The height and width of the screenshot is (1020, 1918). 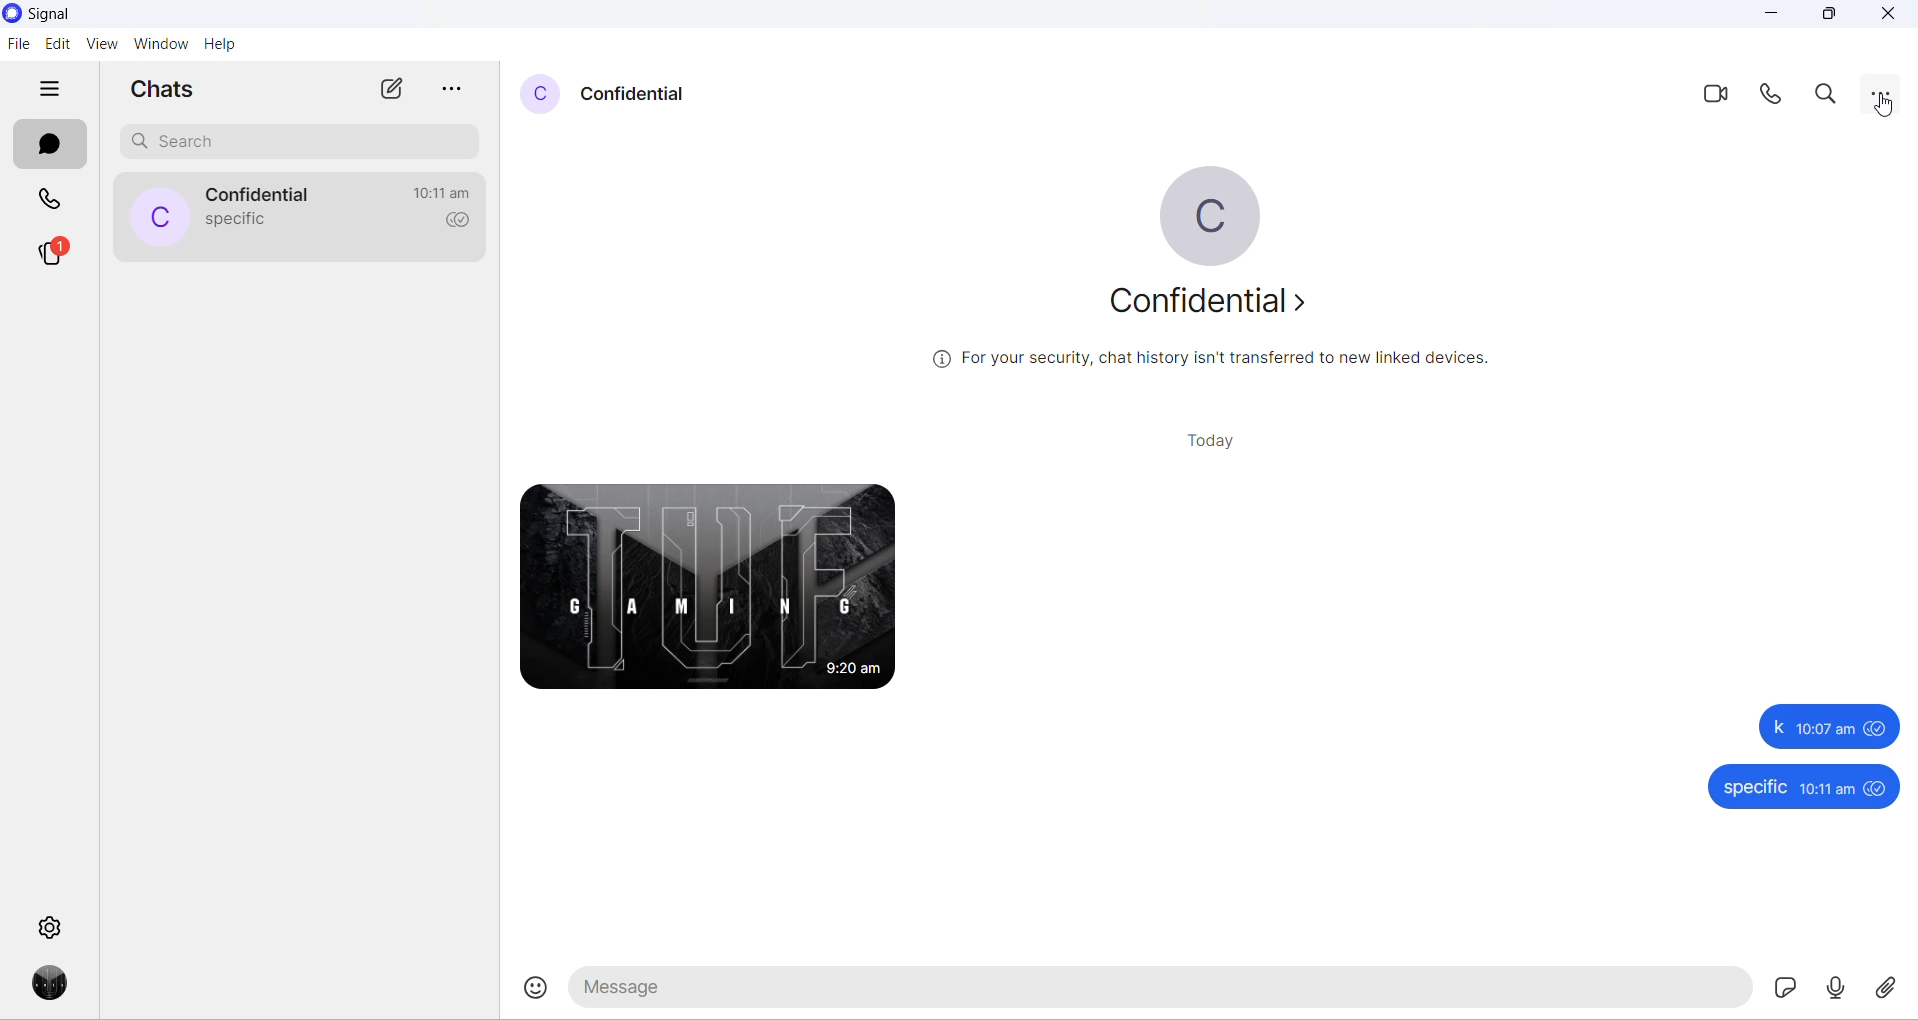 What do you see at coordinates (1827, 788) in the screenshot?
I see `10:11 am` at bounding box center [1827, 788].